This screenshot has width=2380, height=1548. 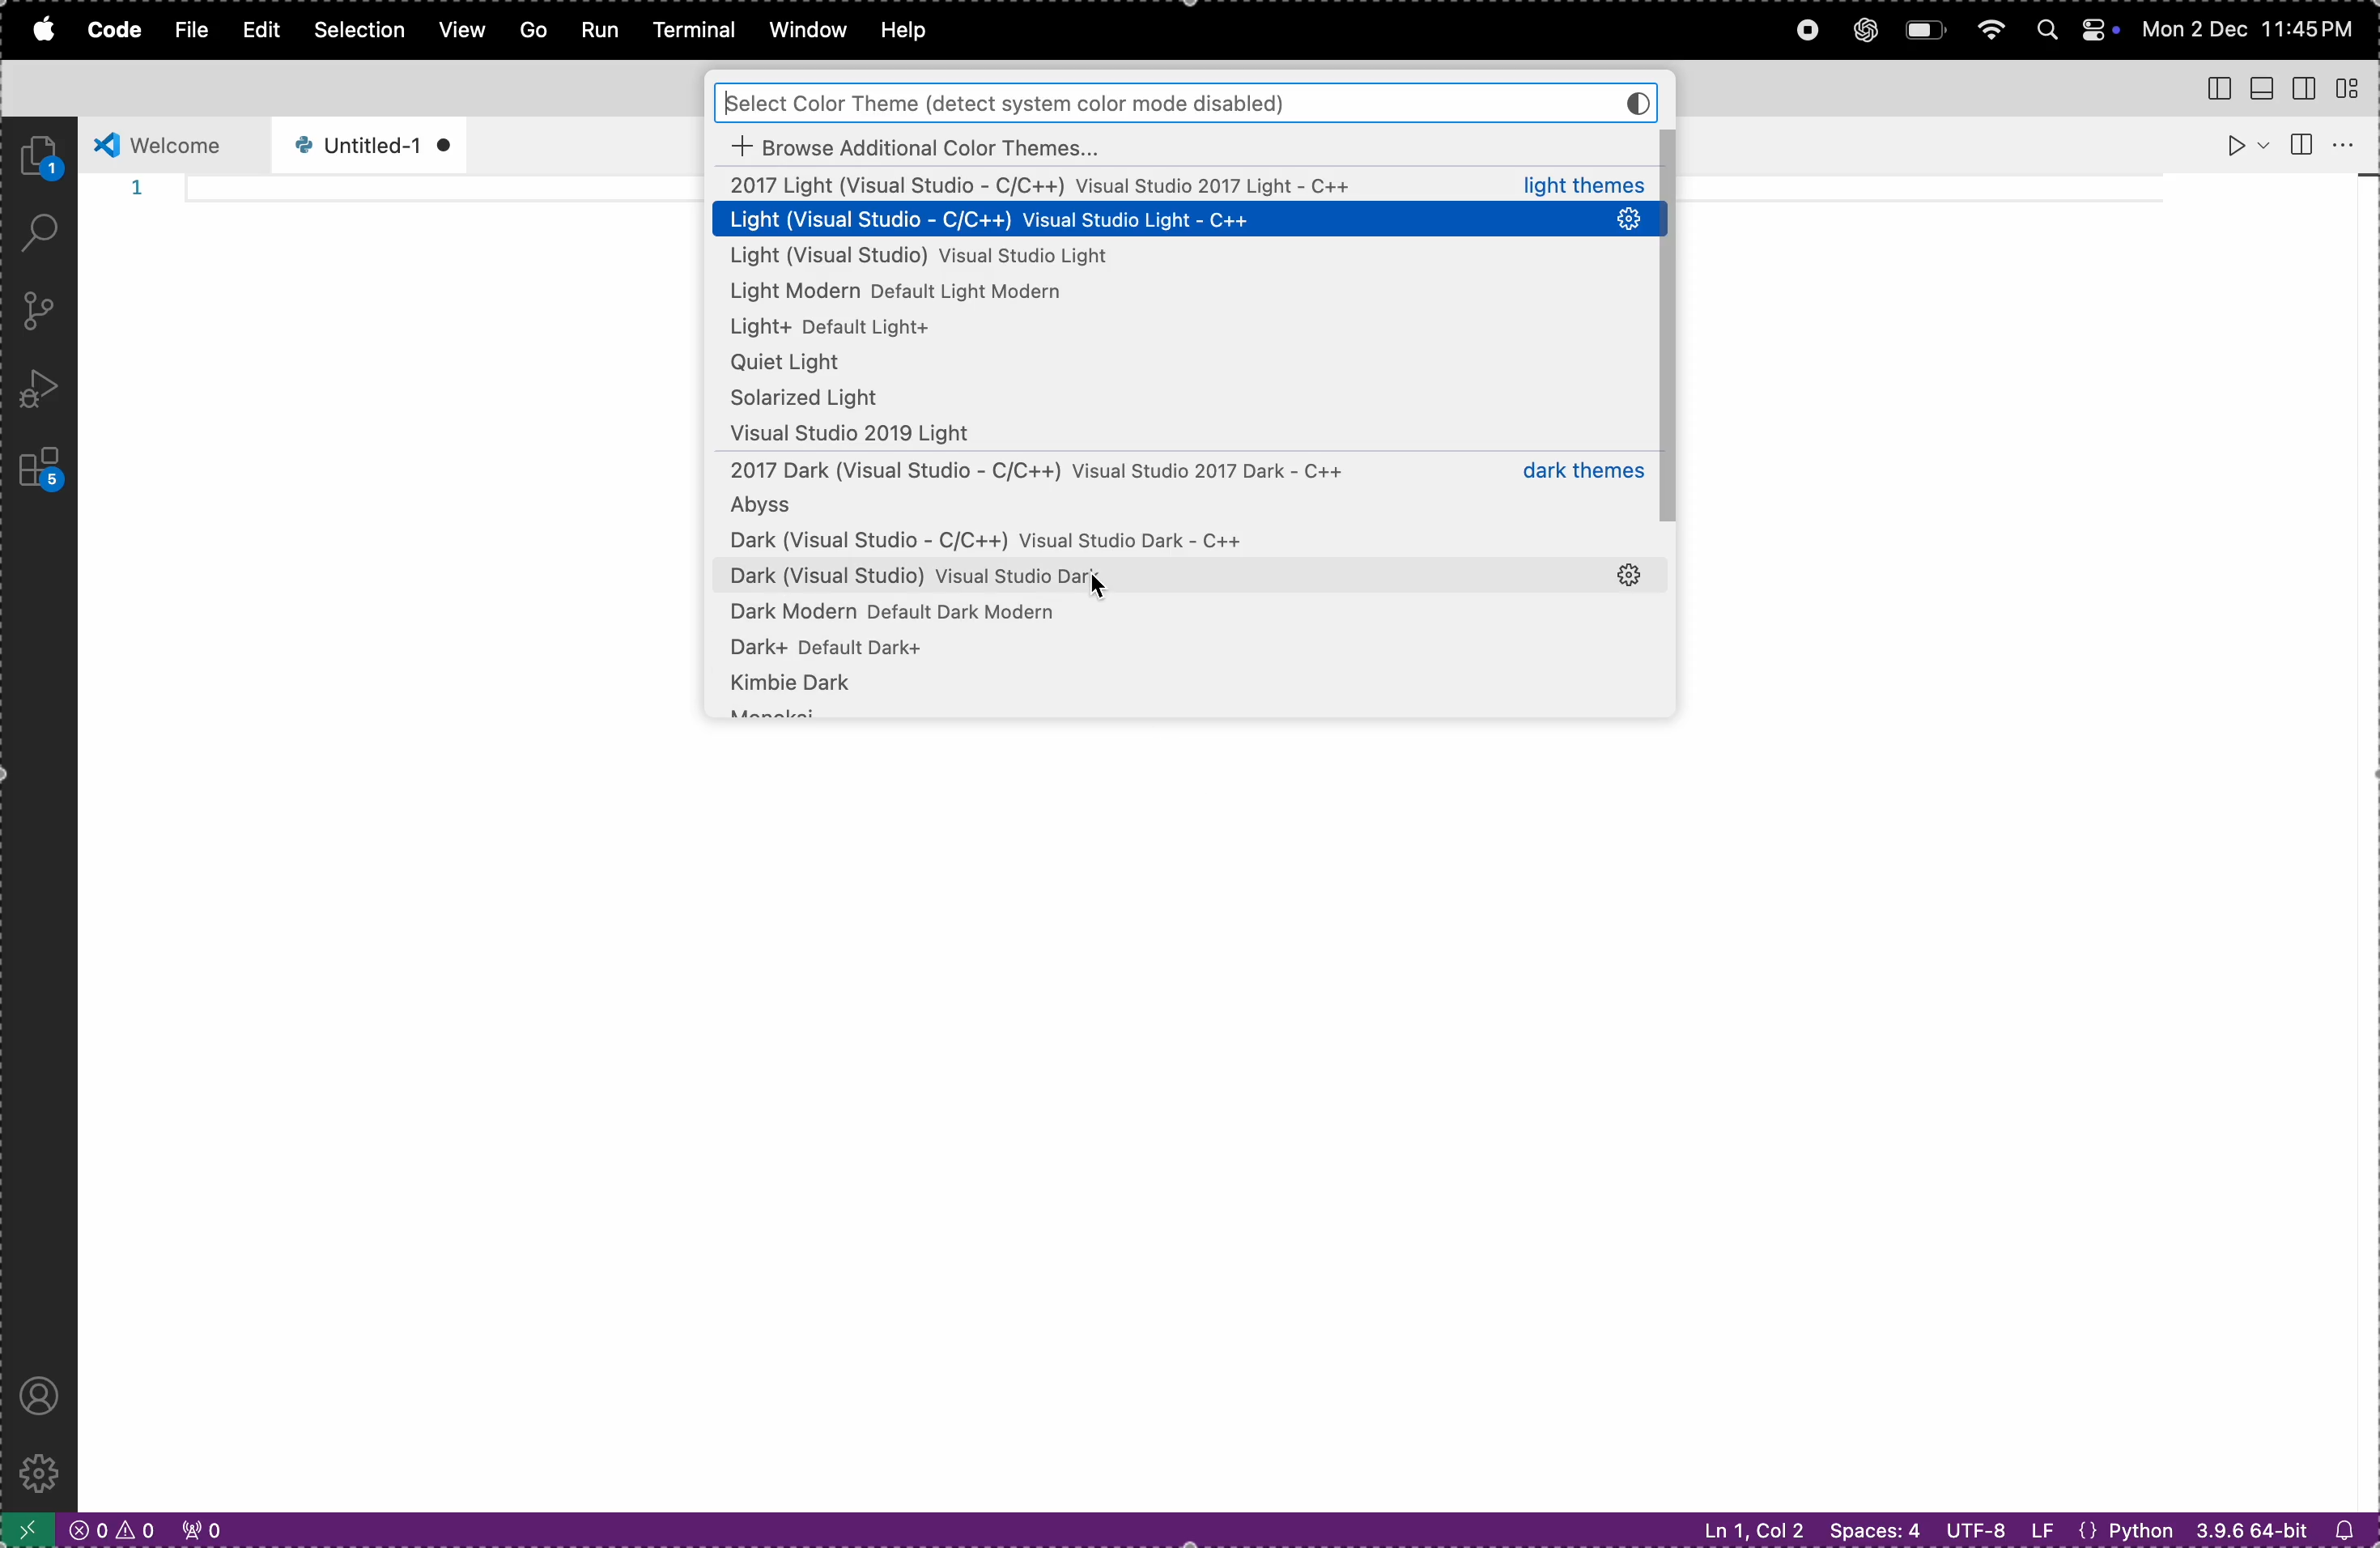 I want to click on help, so click(x=918, y=30).